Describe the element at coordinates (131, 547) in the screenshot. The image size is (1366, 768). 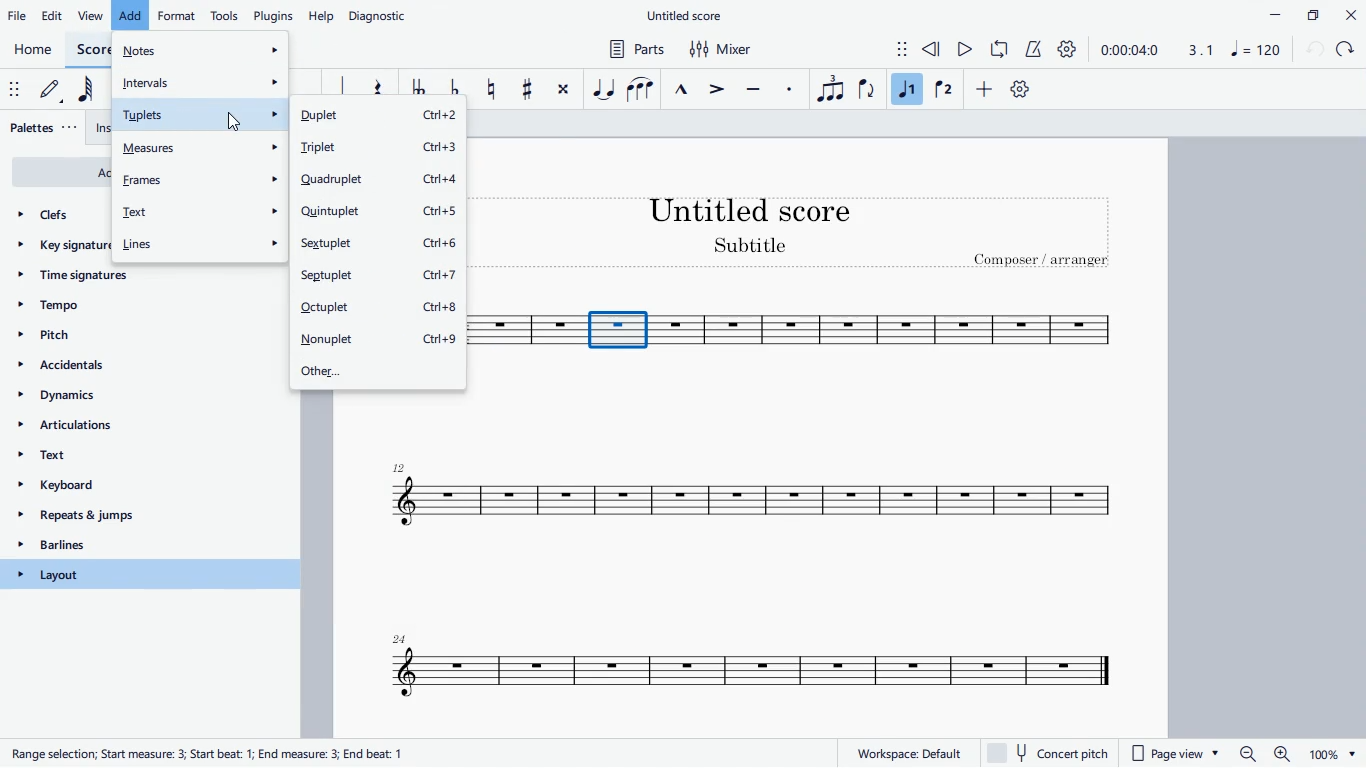
I see `barlines` at that location.